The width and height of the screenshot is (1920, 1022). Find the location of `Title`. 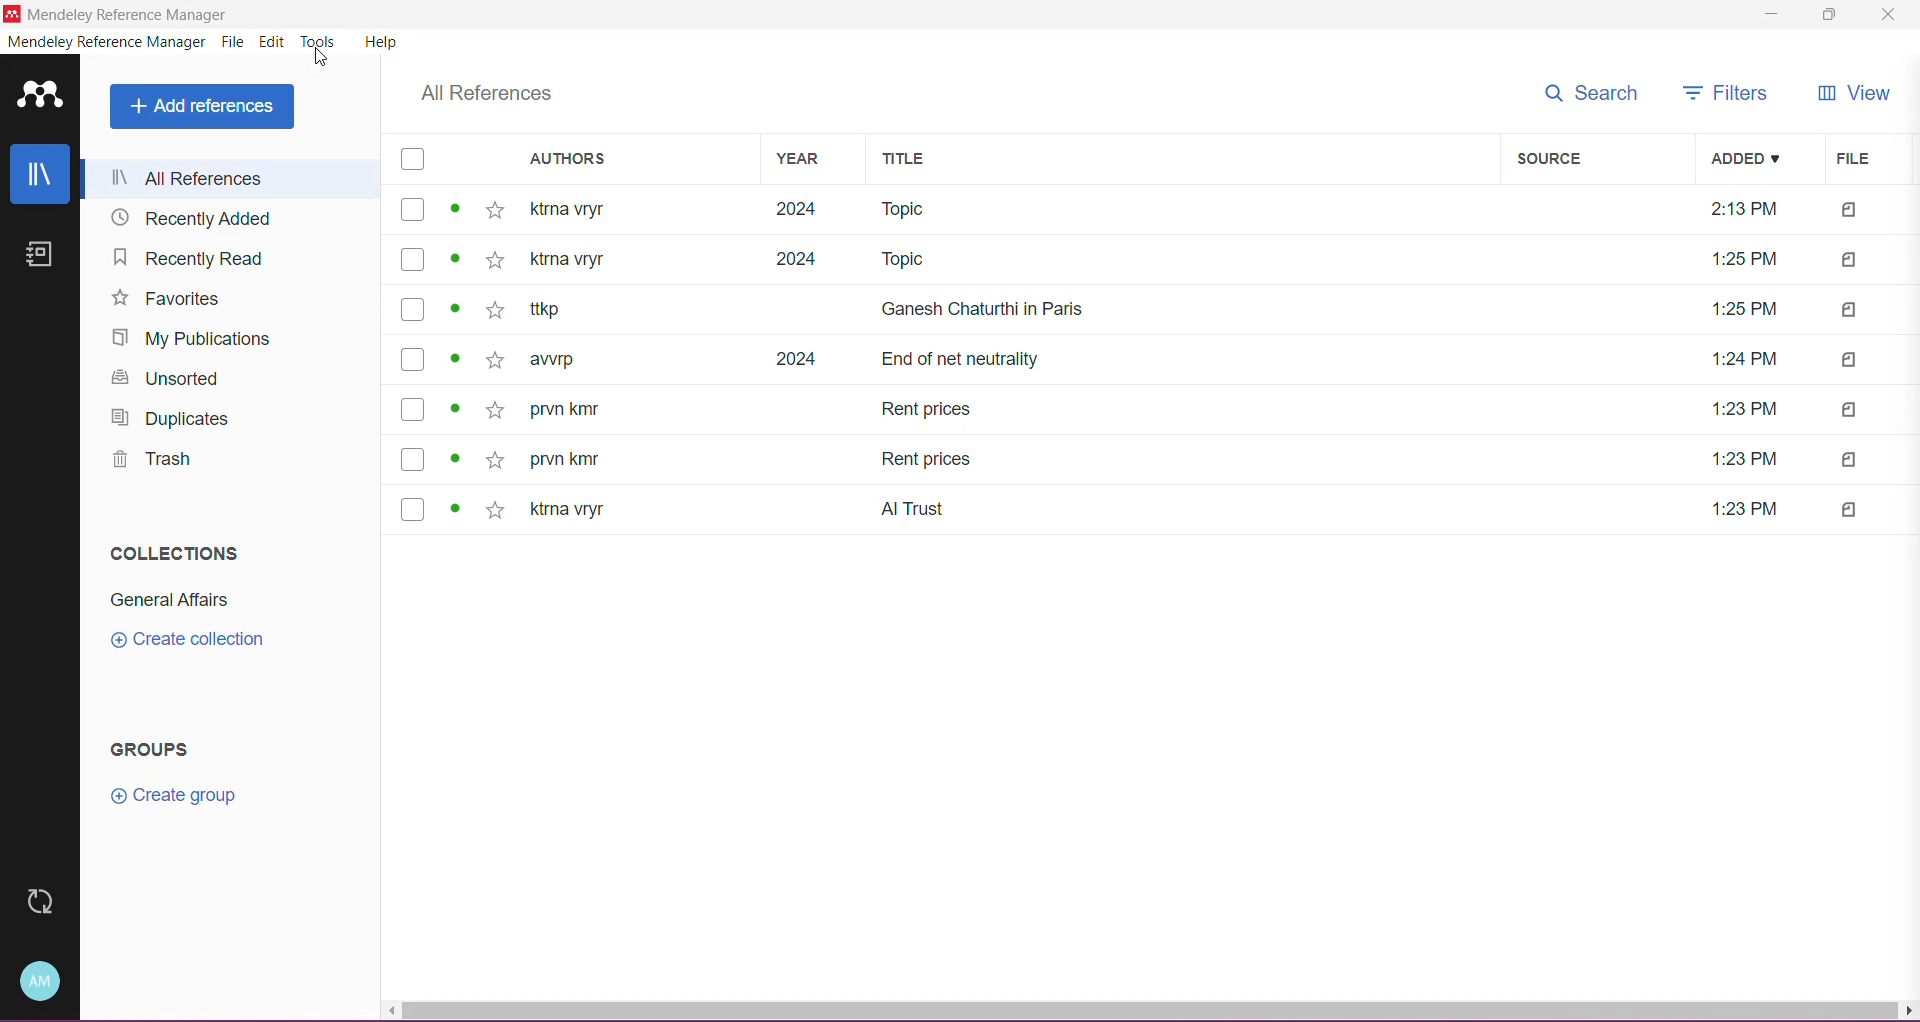

Title is located at coordinates (915, 261).